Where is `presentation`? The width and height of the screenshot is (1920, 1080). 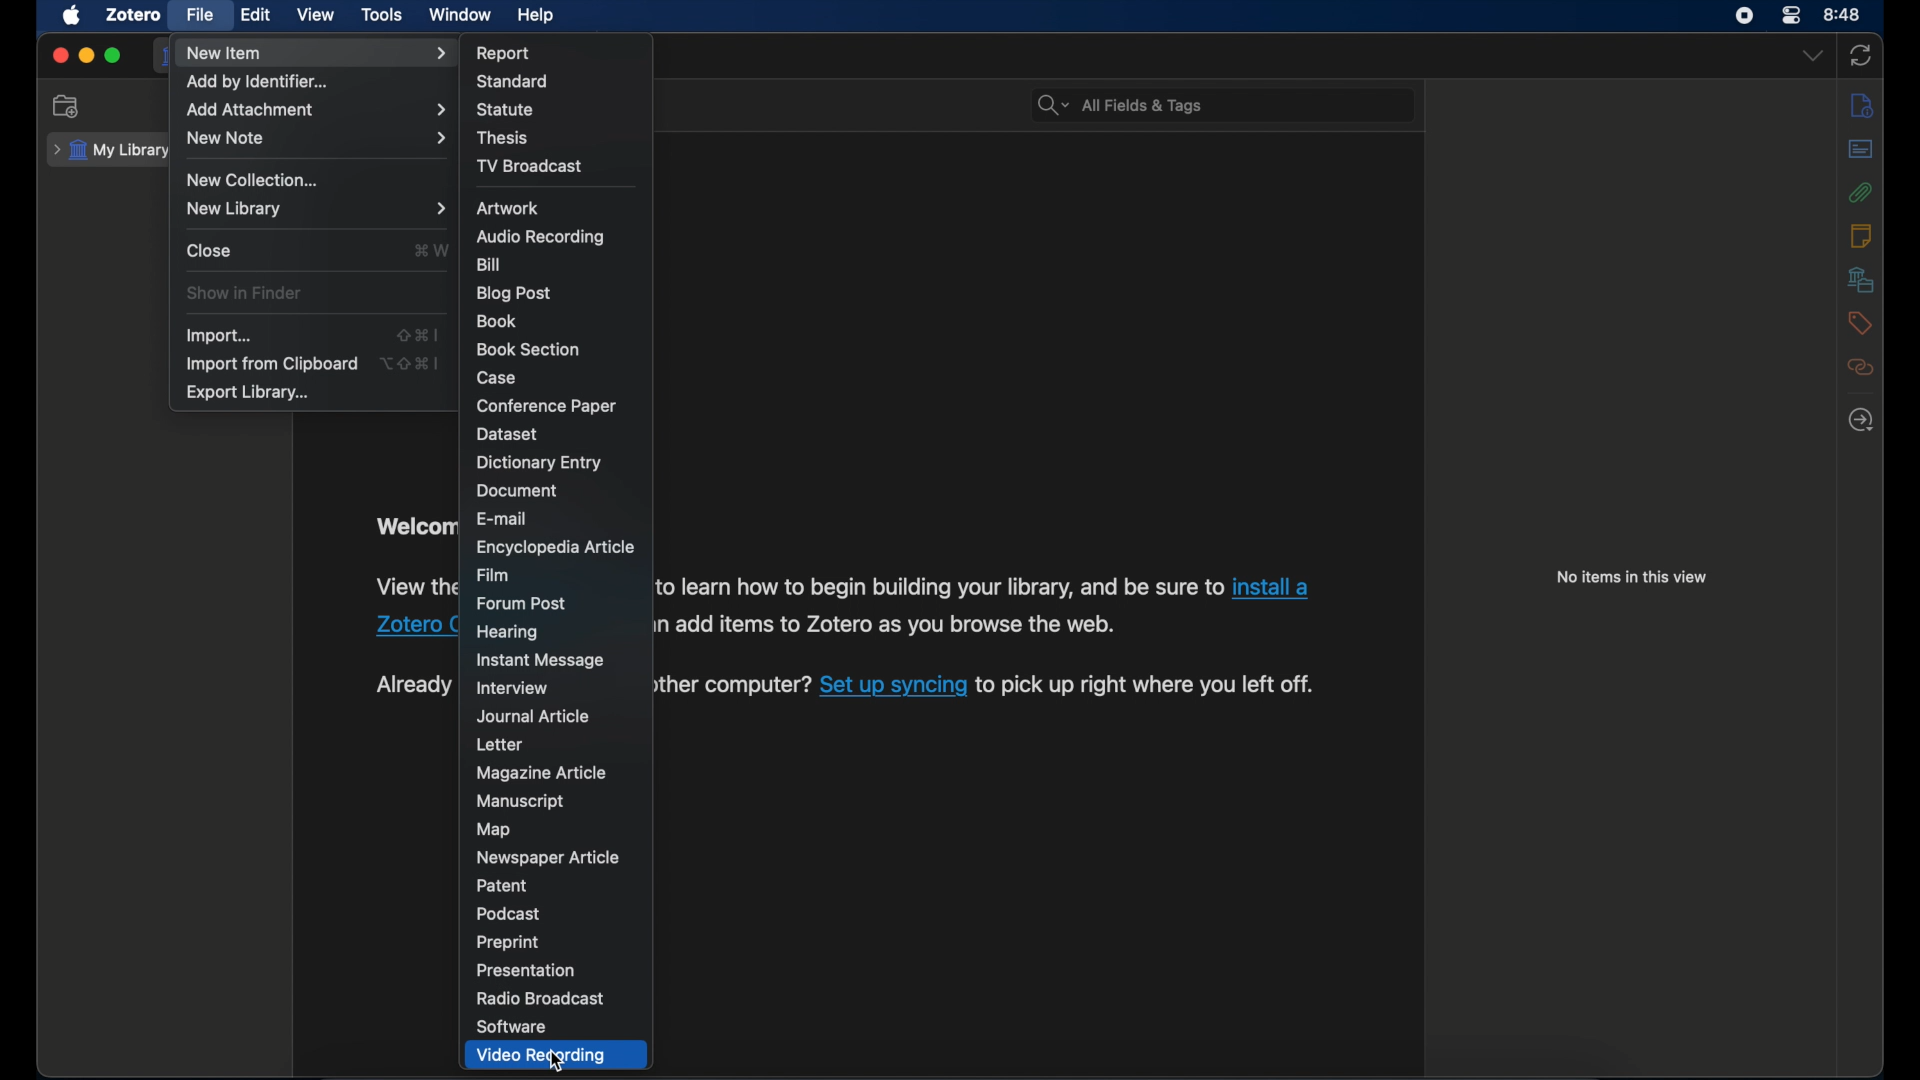 presentation is located at coordinates (526, 970).